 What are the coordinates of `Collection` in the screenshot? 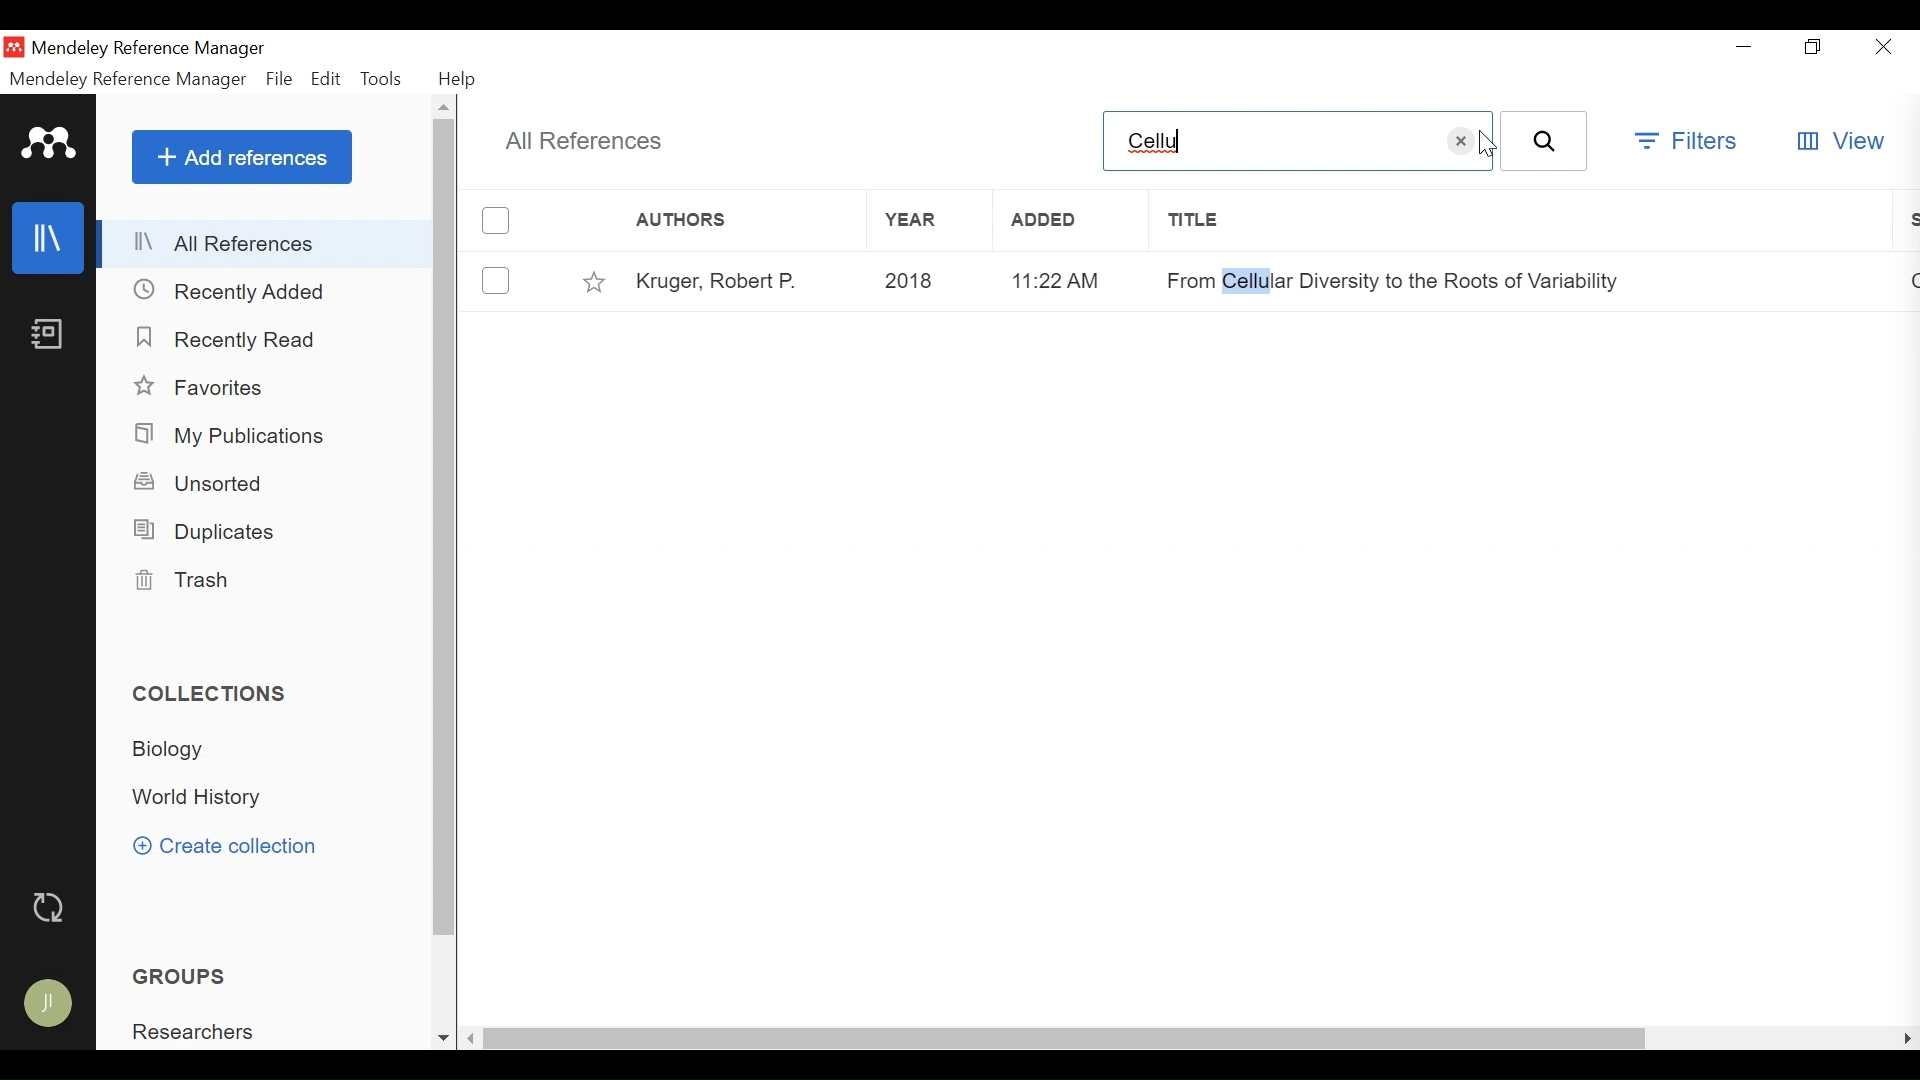 It's located at (213, 694).